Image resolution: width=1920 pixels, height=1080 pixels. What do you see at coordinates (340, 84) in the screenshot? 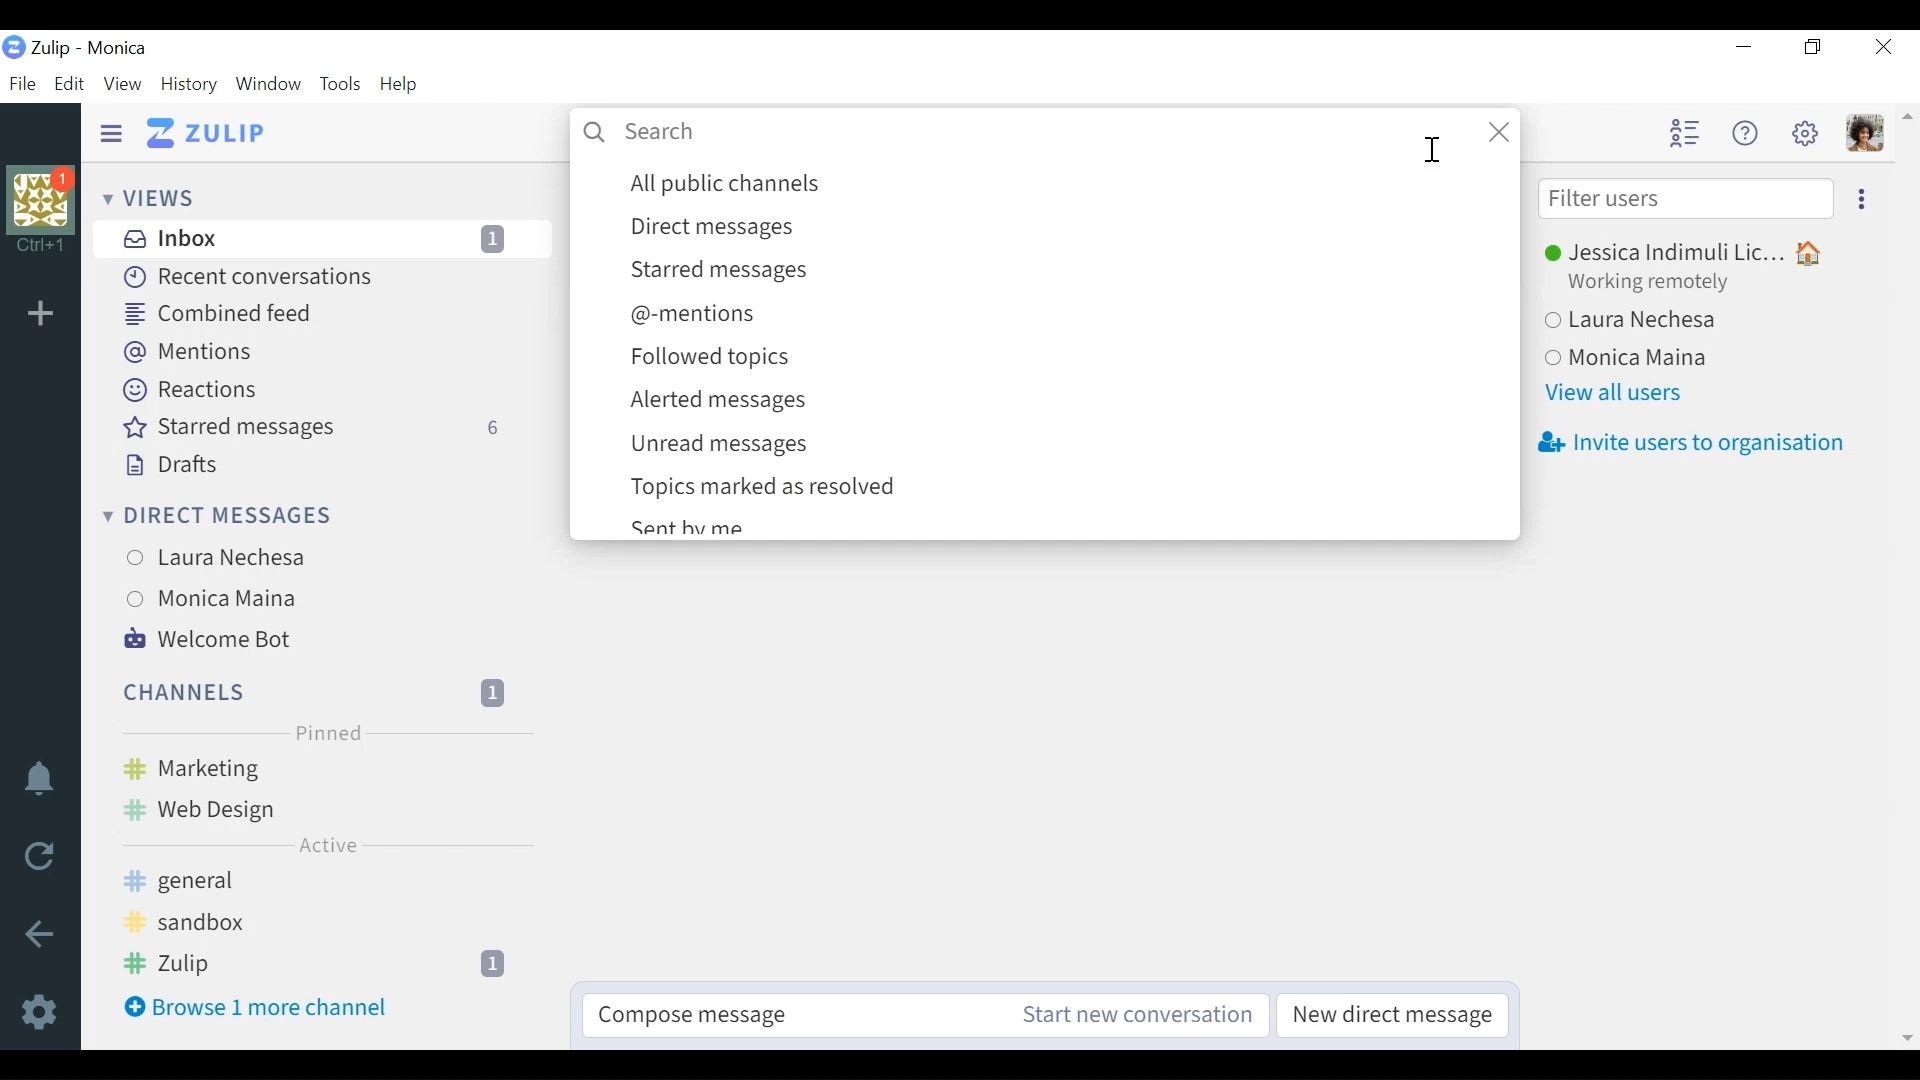
I see `Tools` at bounding box center [340, 84].